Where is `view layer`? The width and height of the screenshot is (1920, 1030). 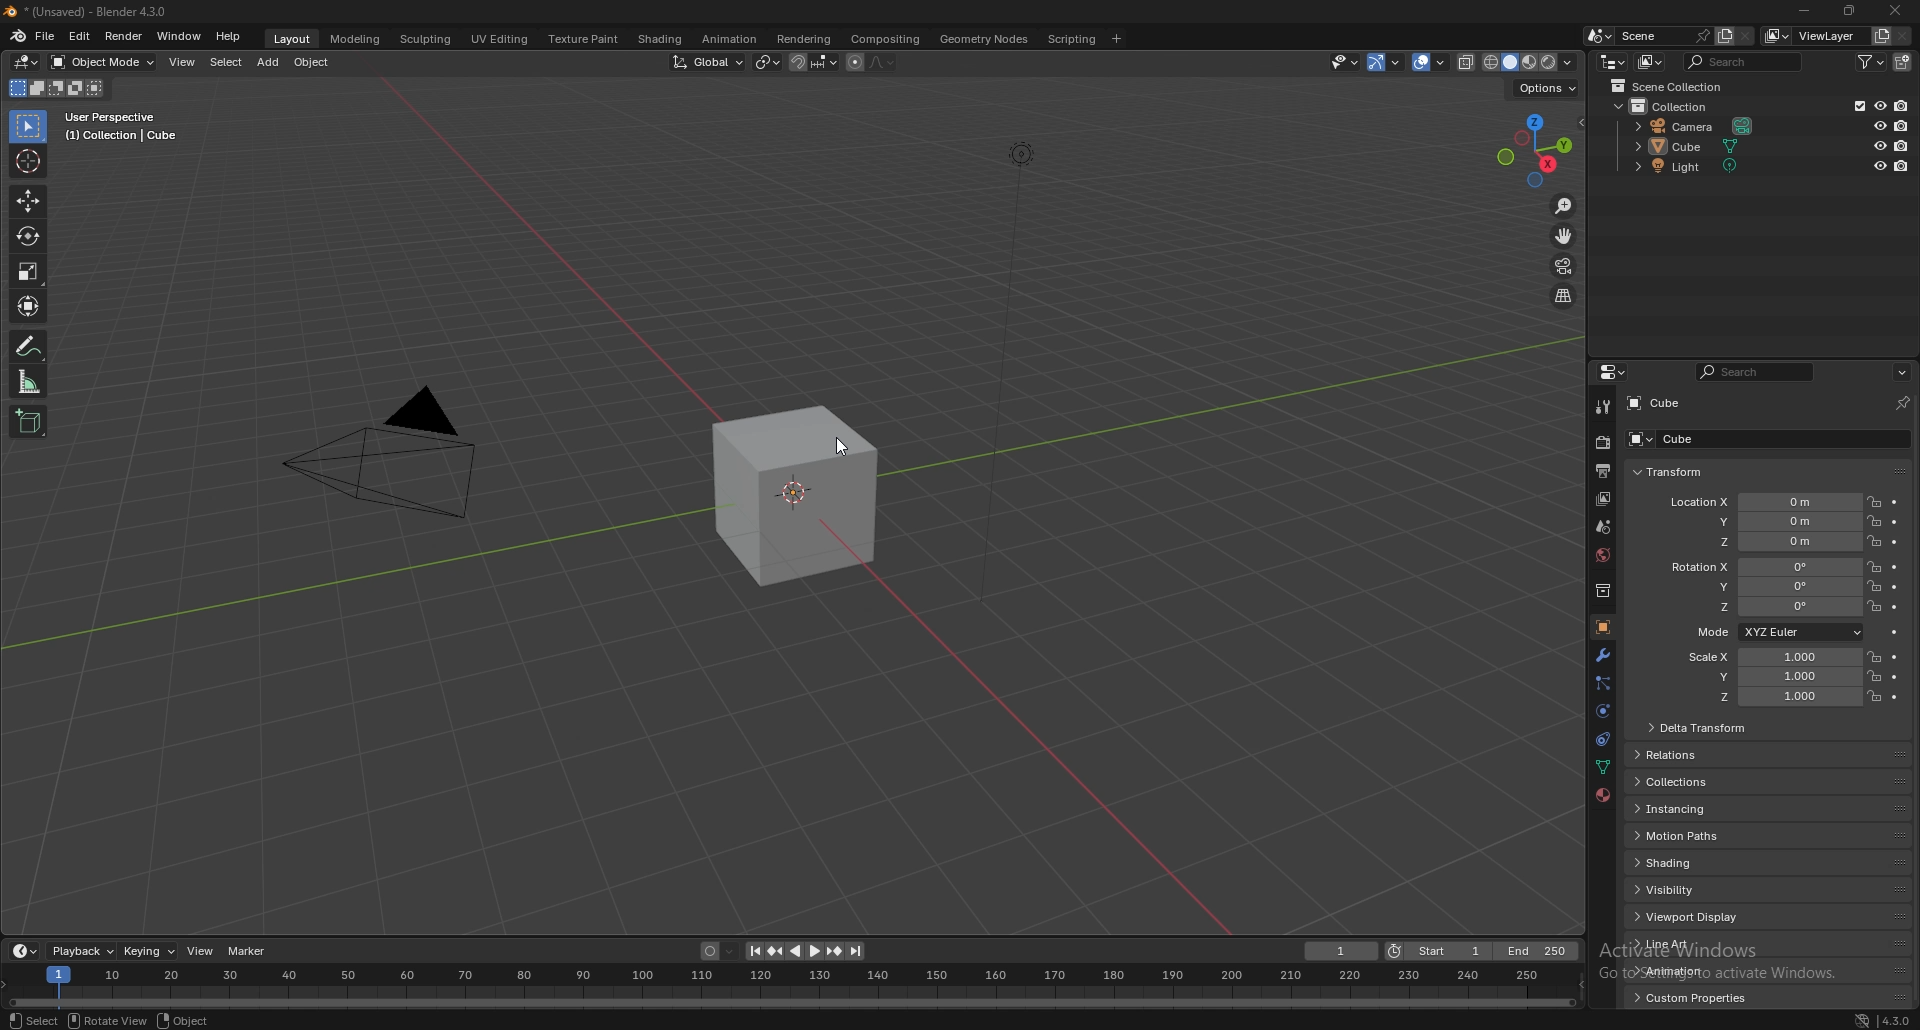 view layer is located at coordinates (1601, 499).